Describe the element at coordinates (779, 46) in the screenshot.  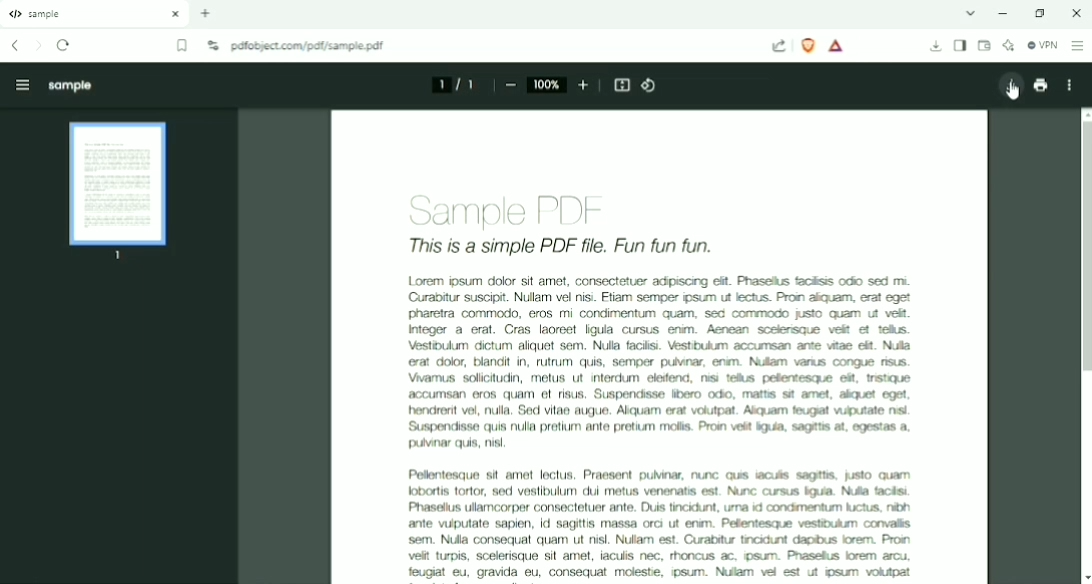
I see `Share this page` at that location.